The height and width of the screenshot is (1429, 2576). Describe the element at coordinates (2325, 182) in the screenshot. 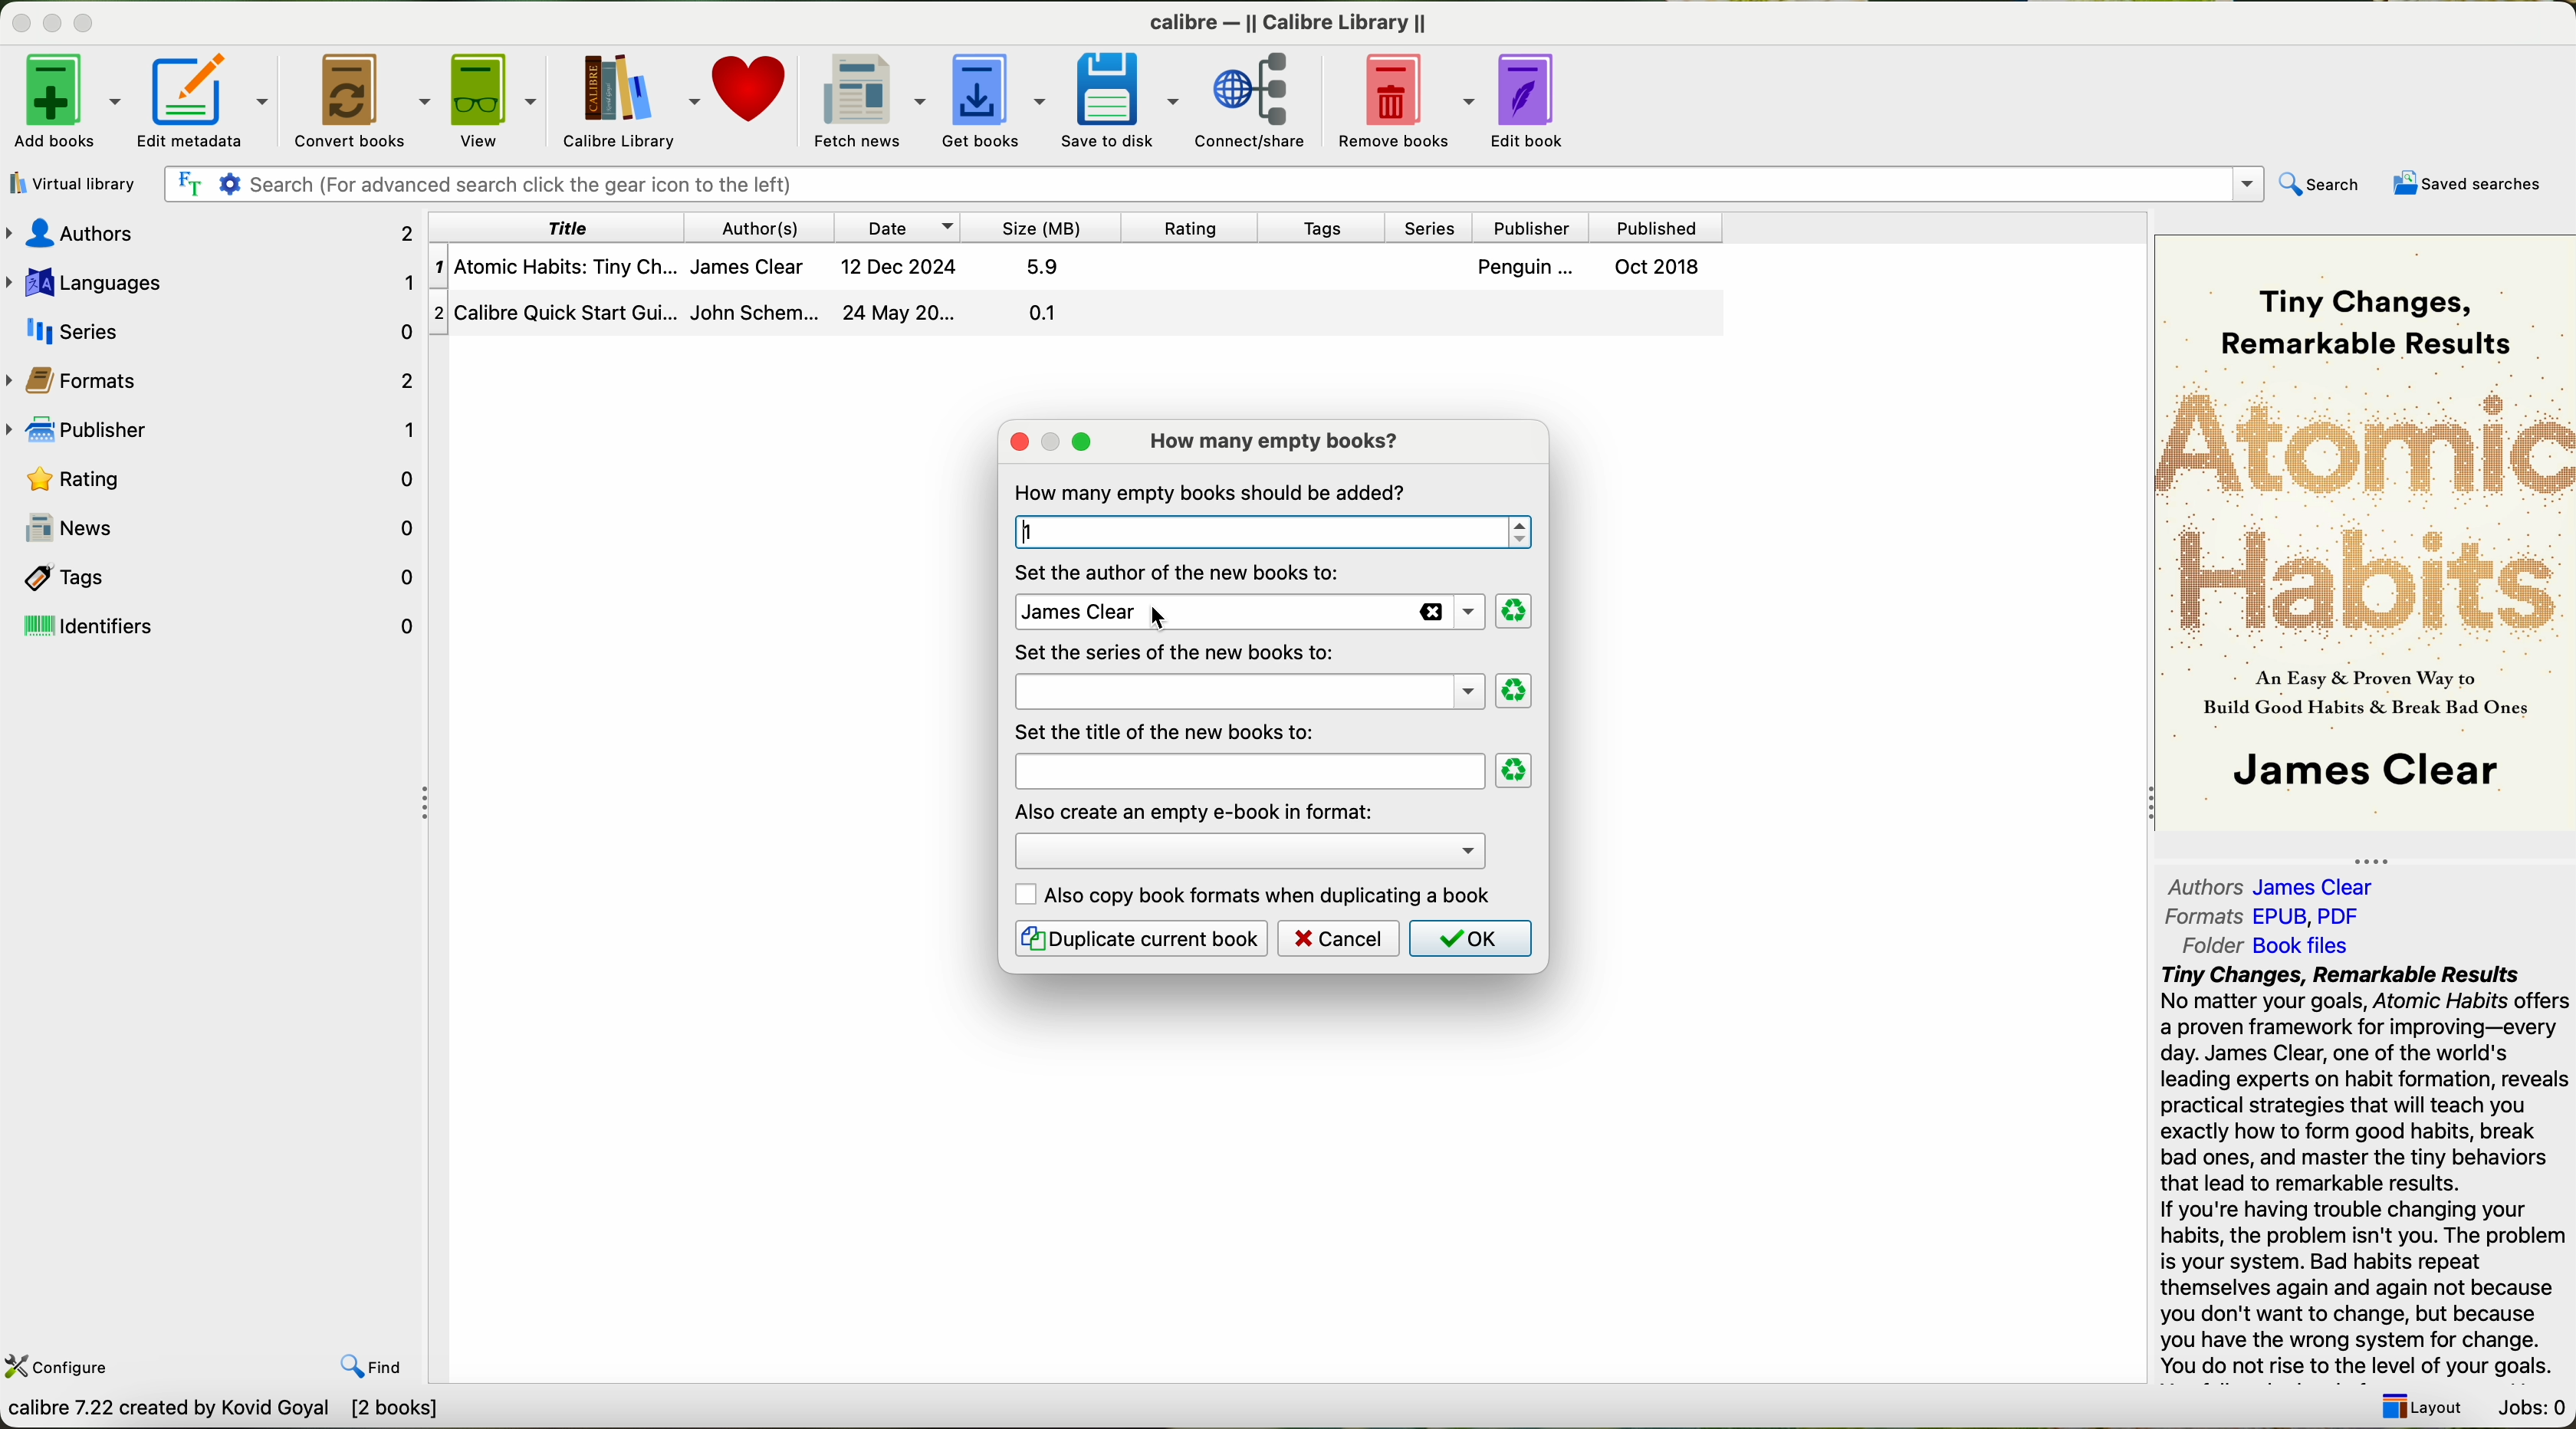

I see `search` at that location.